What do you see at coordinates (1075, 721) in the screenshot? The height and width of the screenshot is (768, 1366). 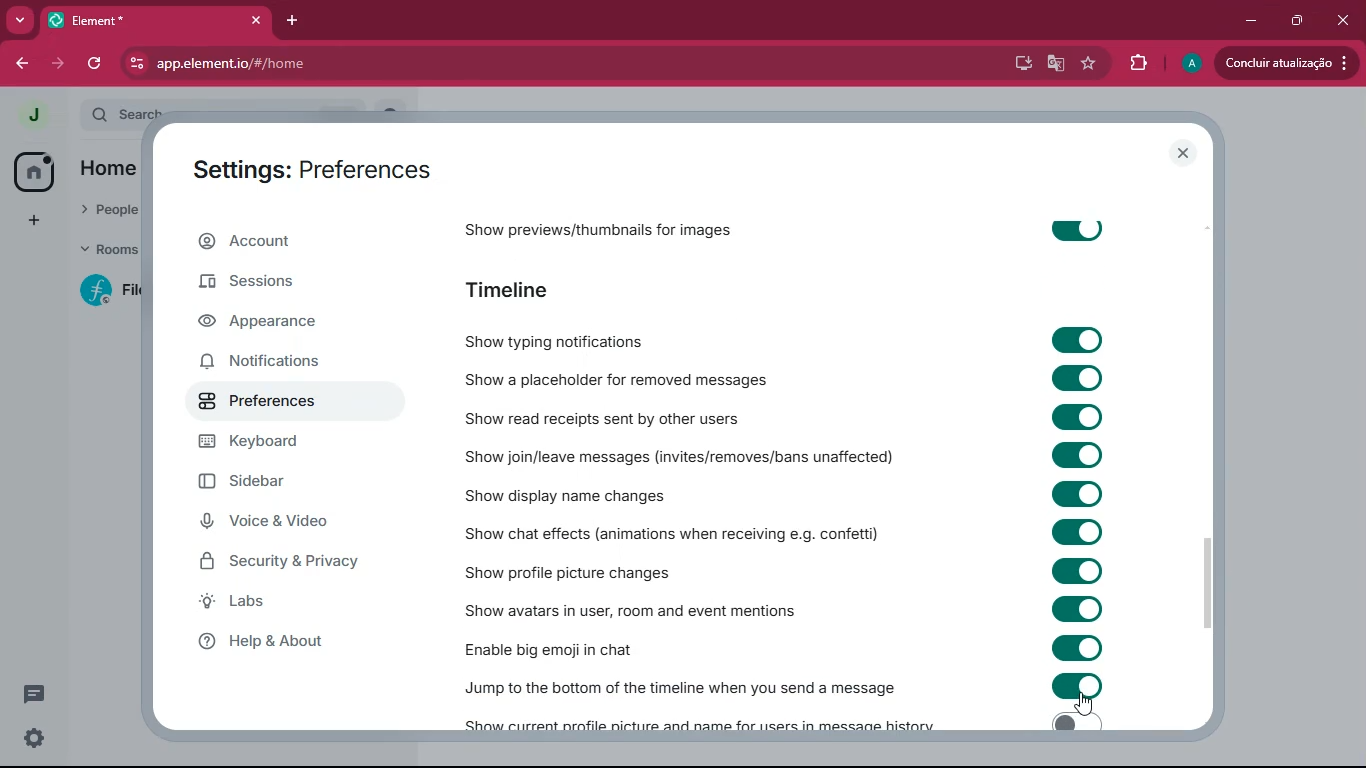 I see `toggle on ` at bounding box center [1075, 721].